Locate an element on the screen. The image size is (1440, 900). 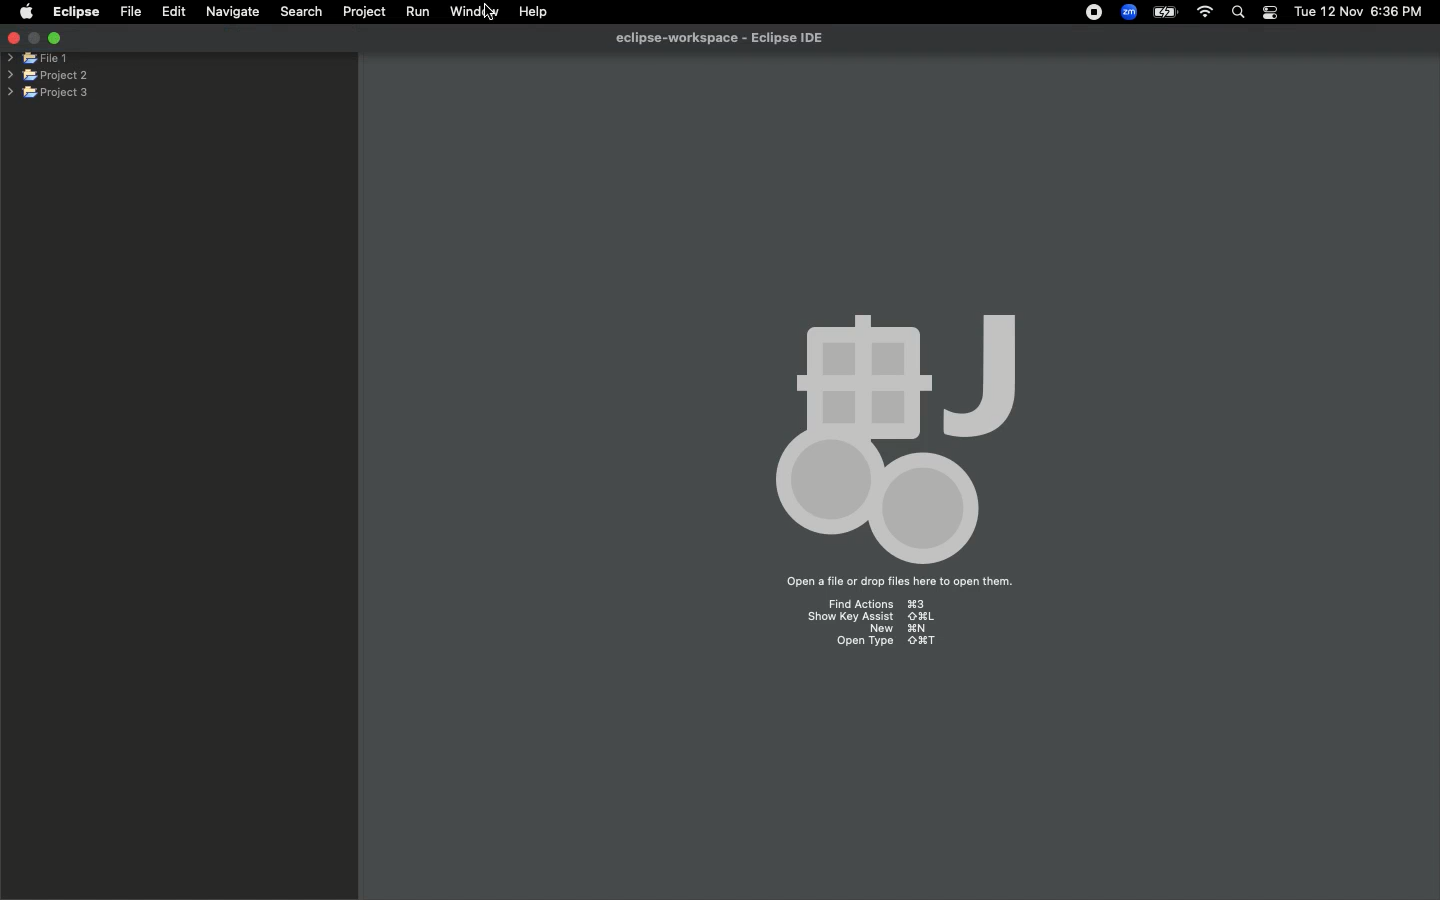
Window is located at coordinates (470, 11).